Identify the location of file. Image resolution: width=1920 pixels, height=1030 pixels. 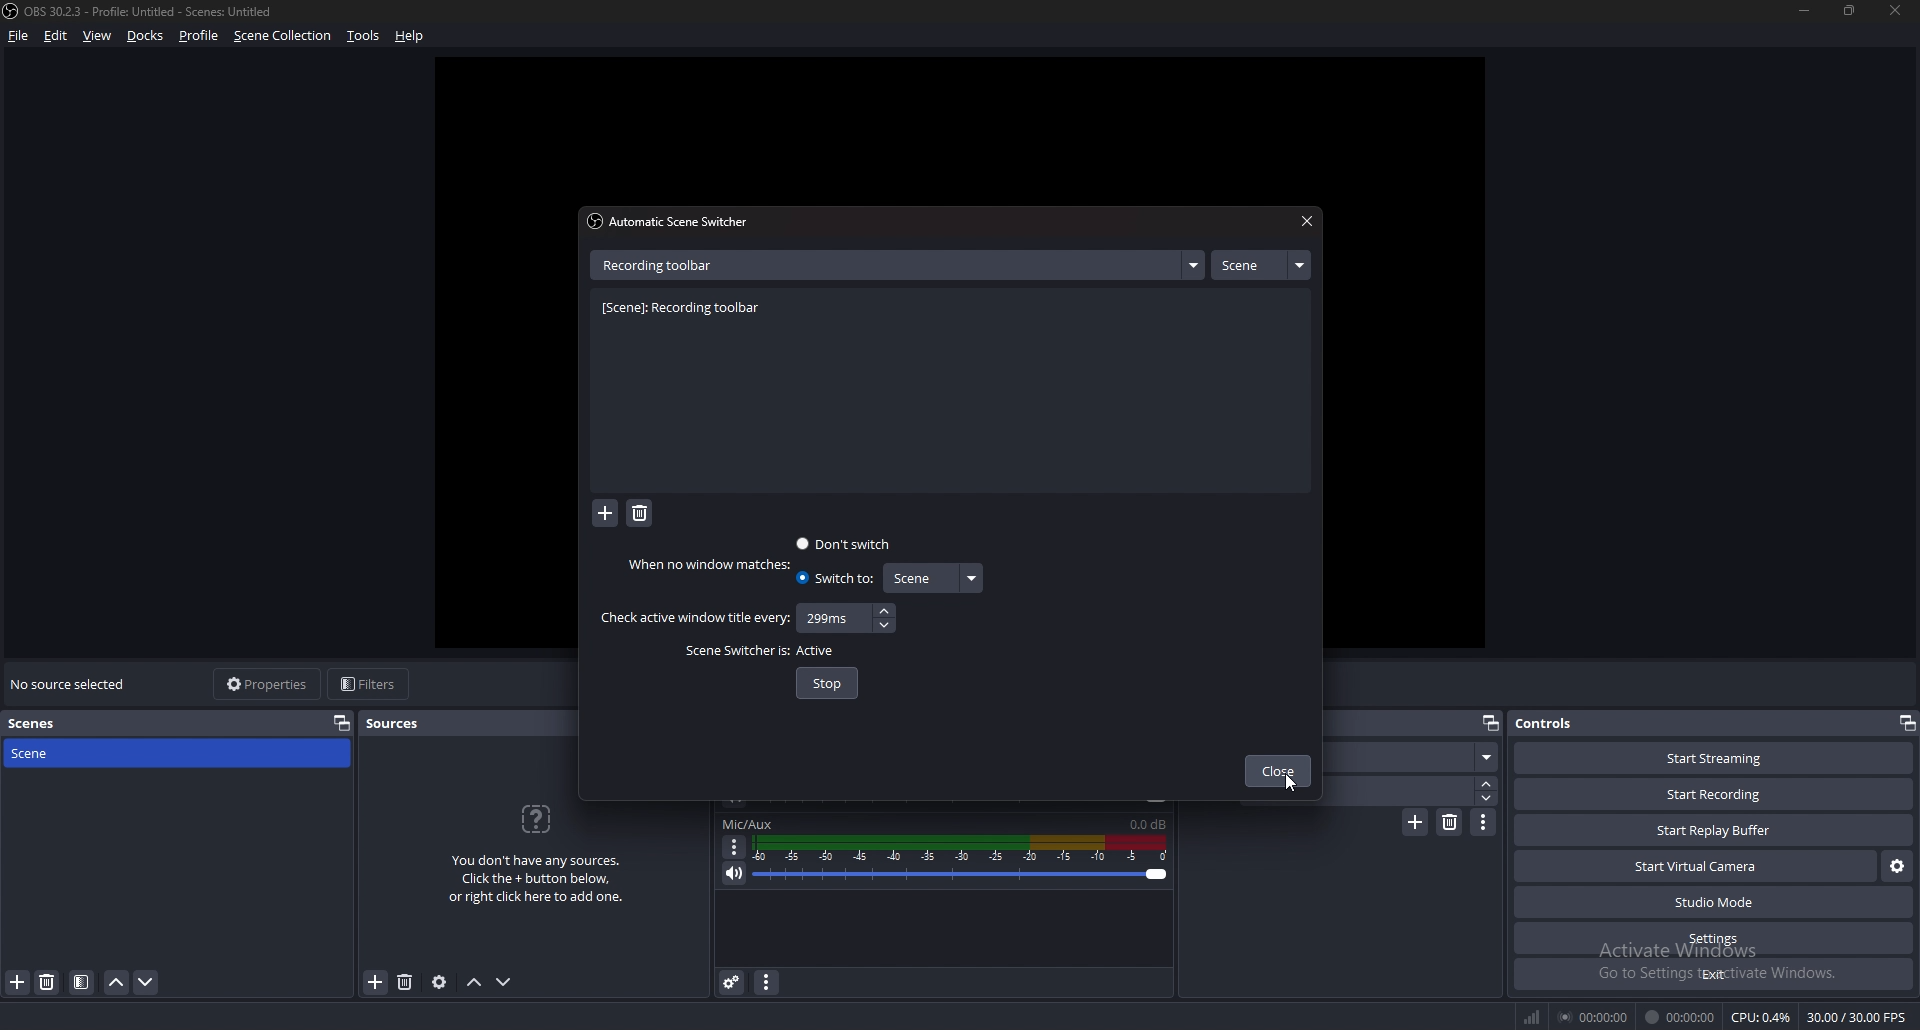
(20, 35).